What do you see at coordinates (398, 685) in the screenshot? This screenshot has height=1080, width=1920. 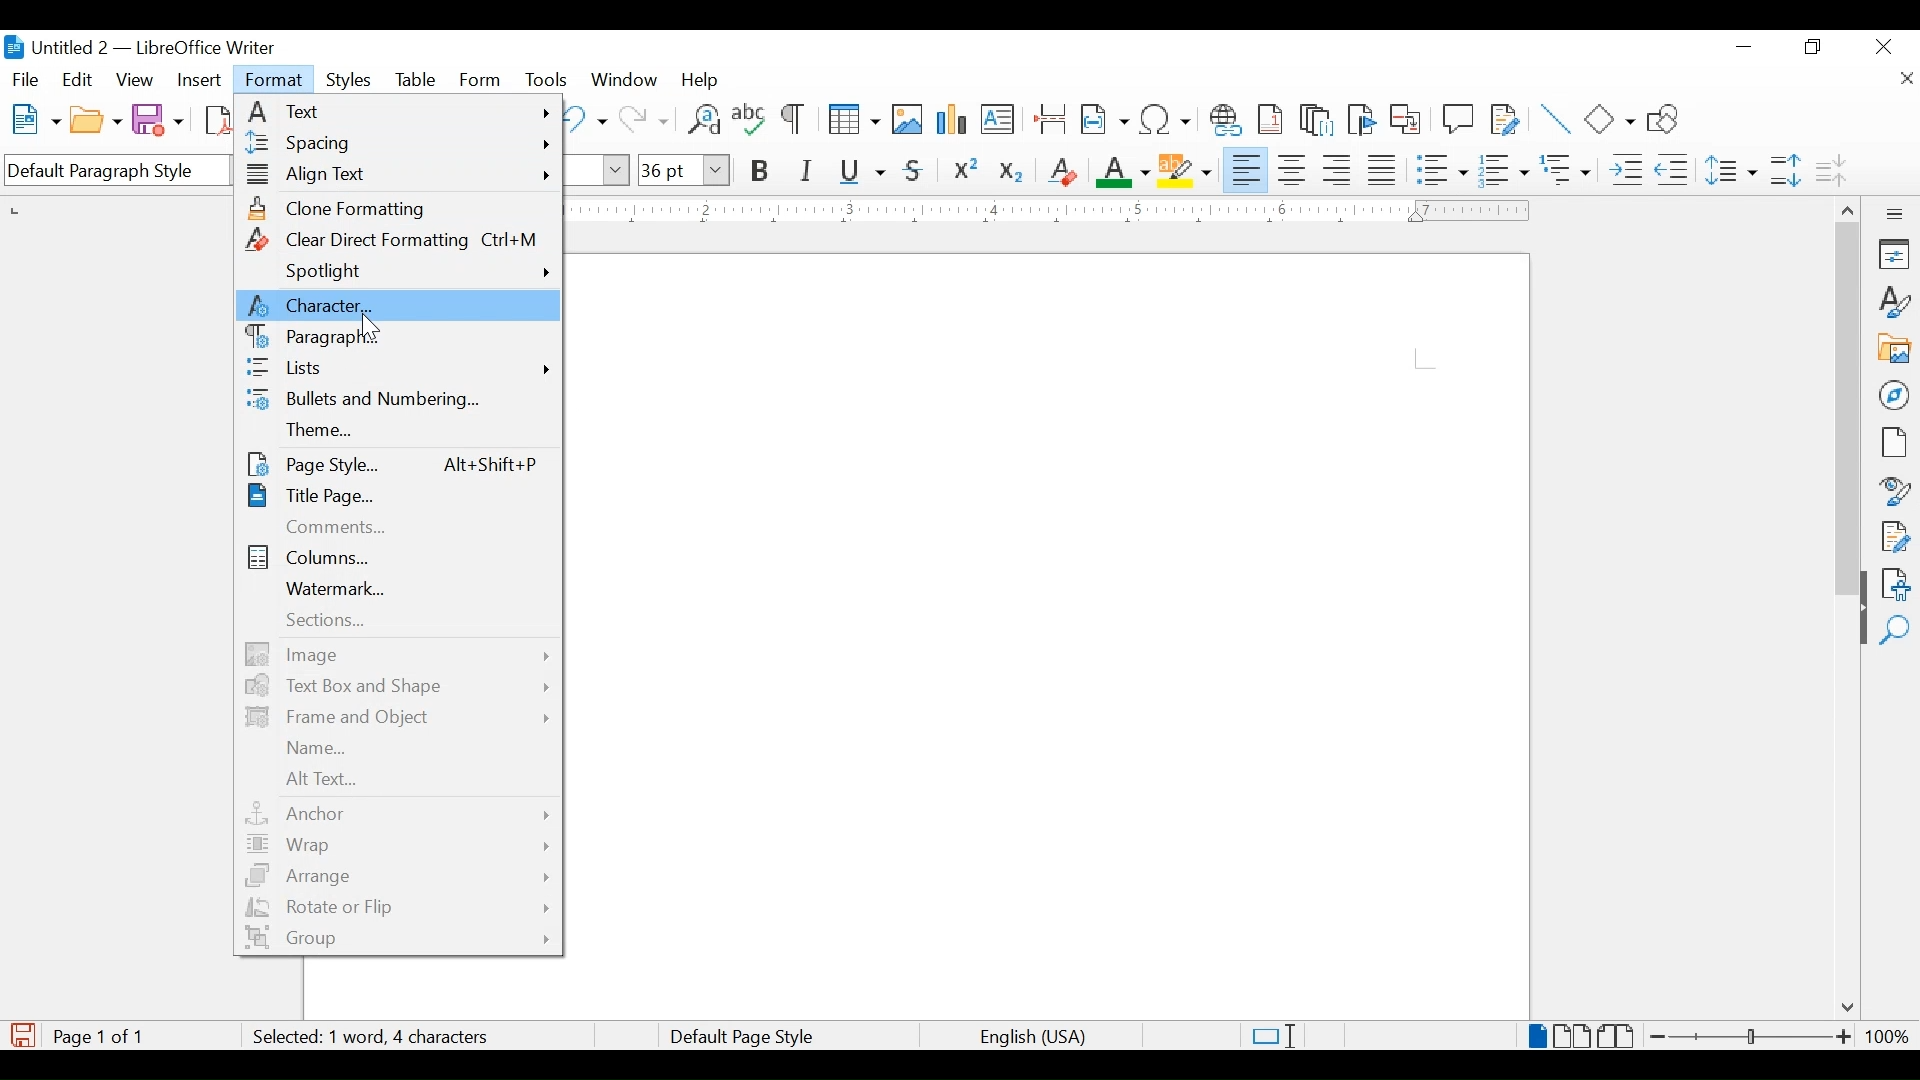 I see `text box and shape` at bounding box center [398, 685].